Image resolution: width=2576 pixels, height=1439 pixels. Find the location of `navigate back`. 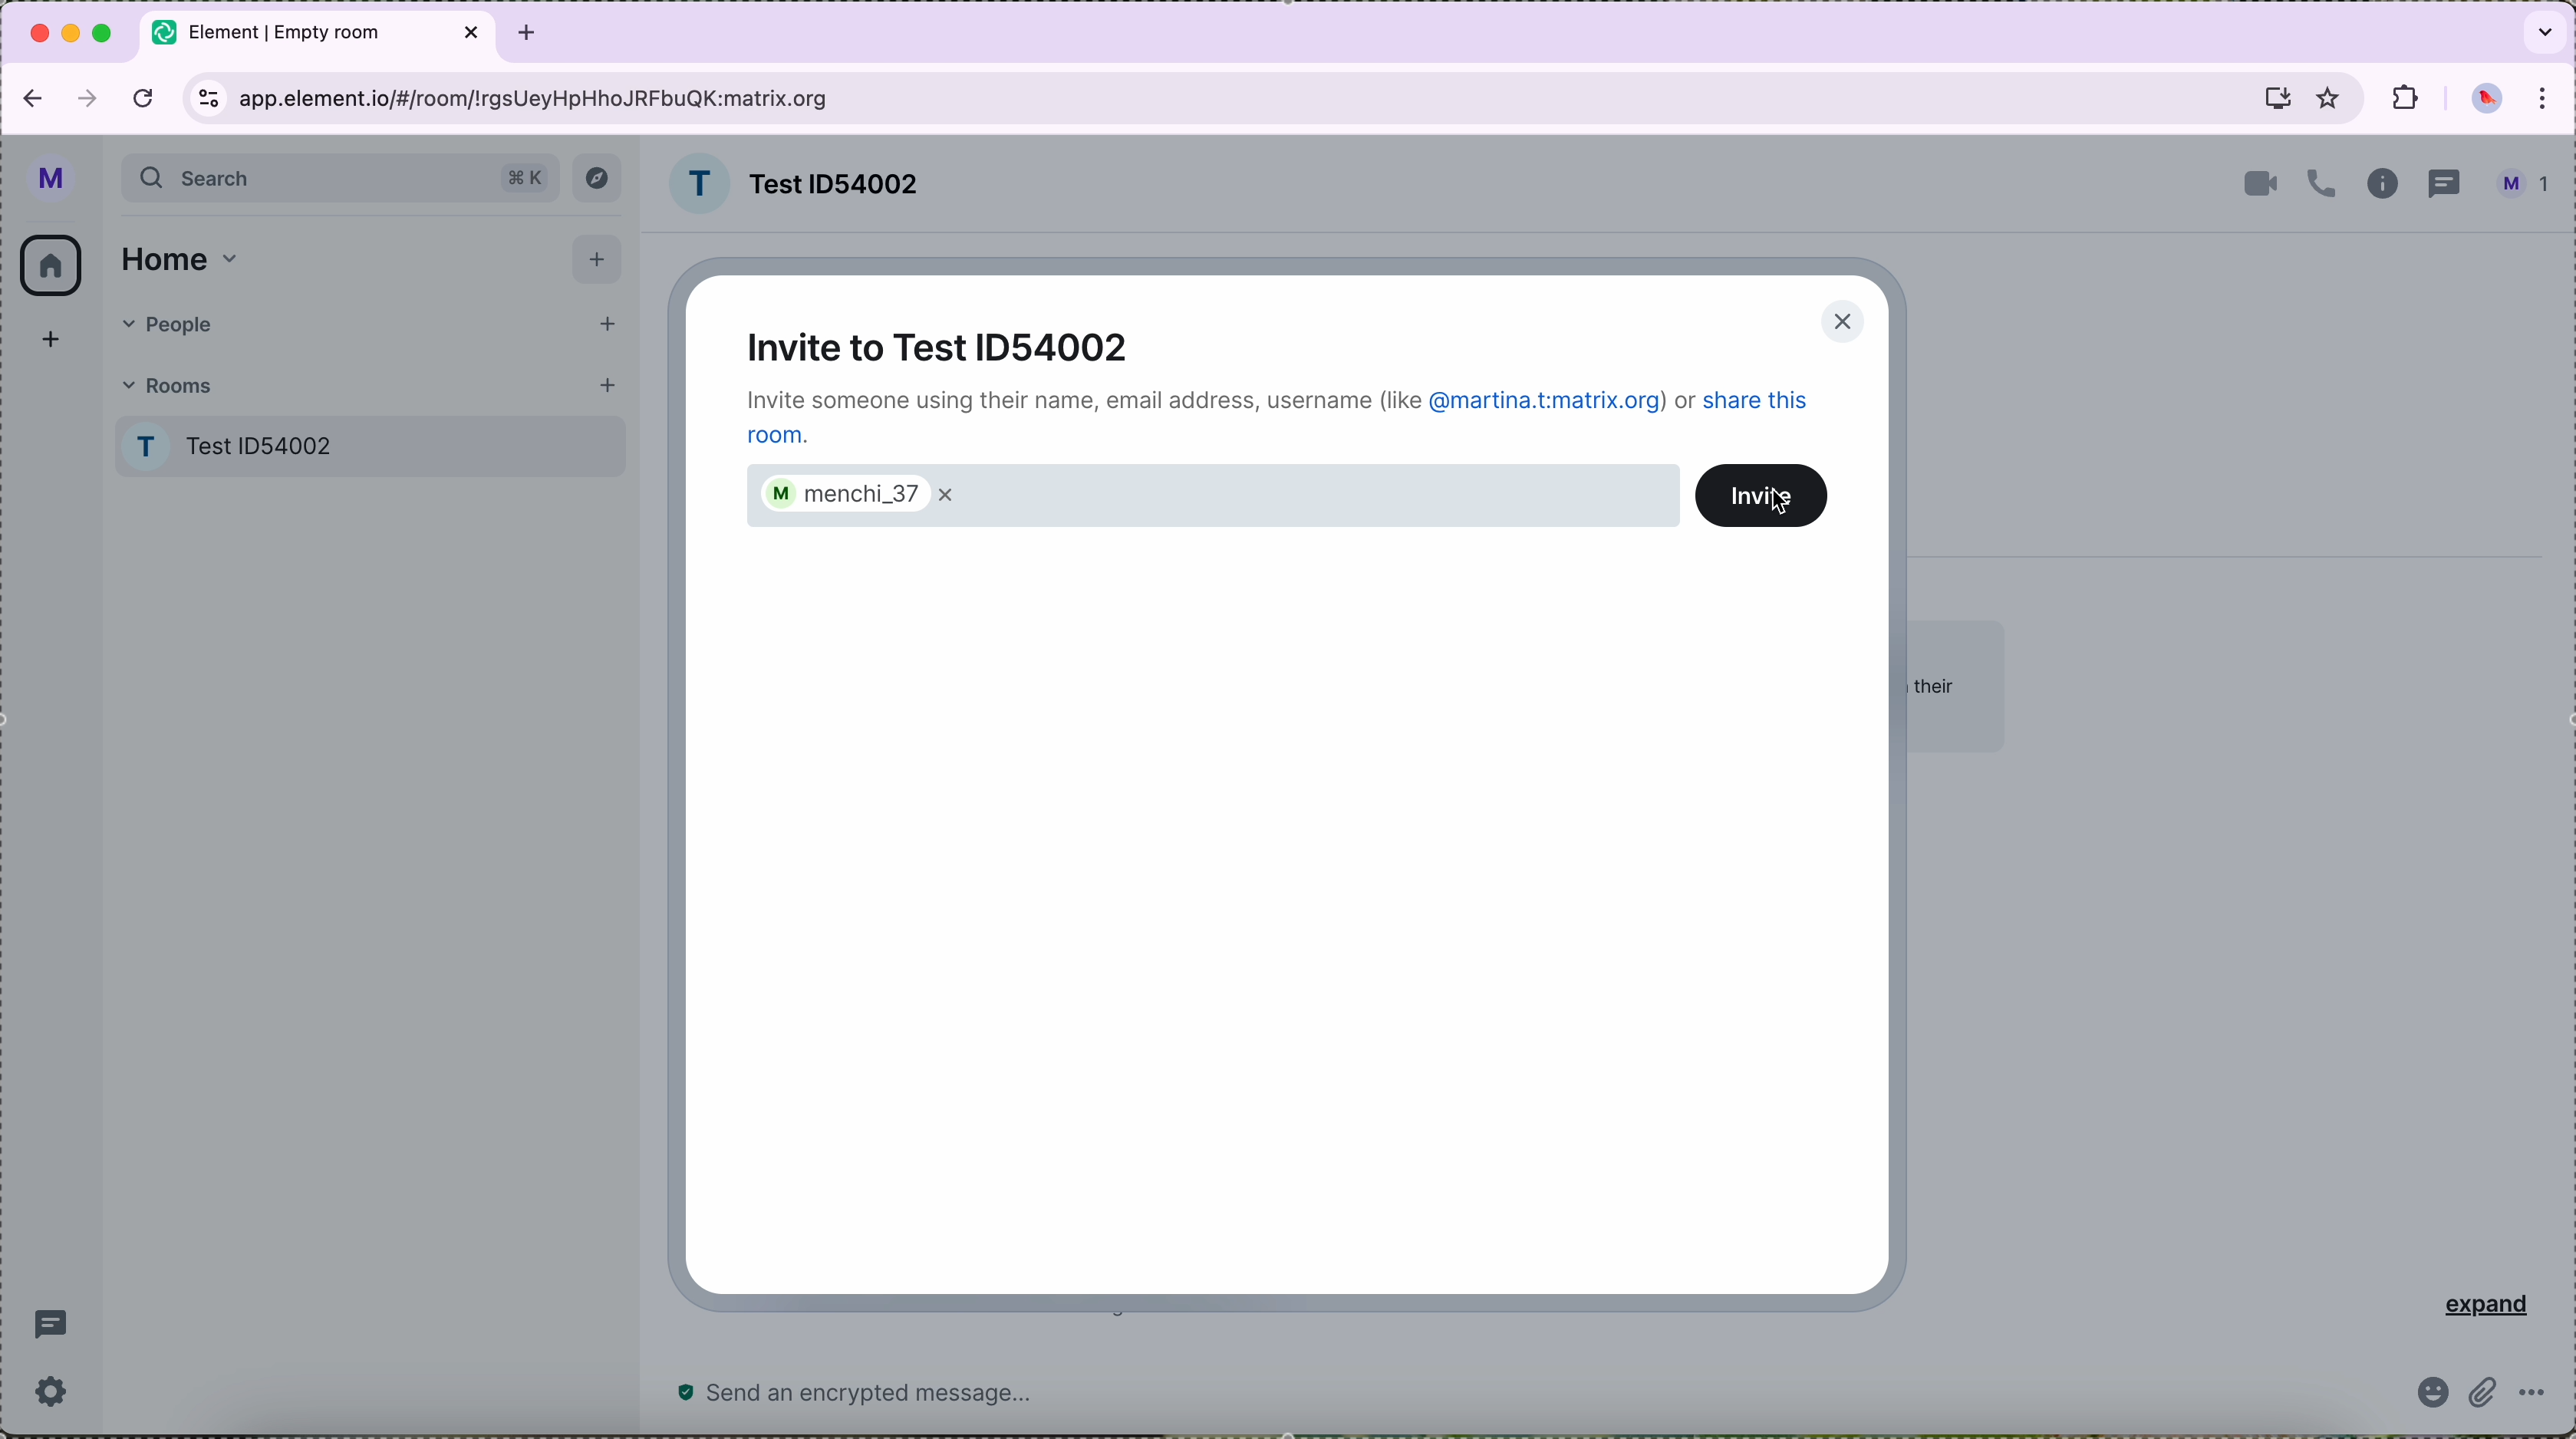

navigate back is located at coordinates (28, 99).